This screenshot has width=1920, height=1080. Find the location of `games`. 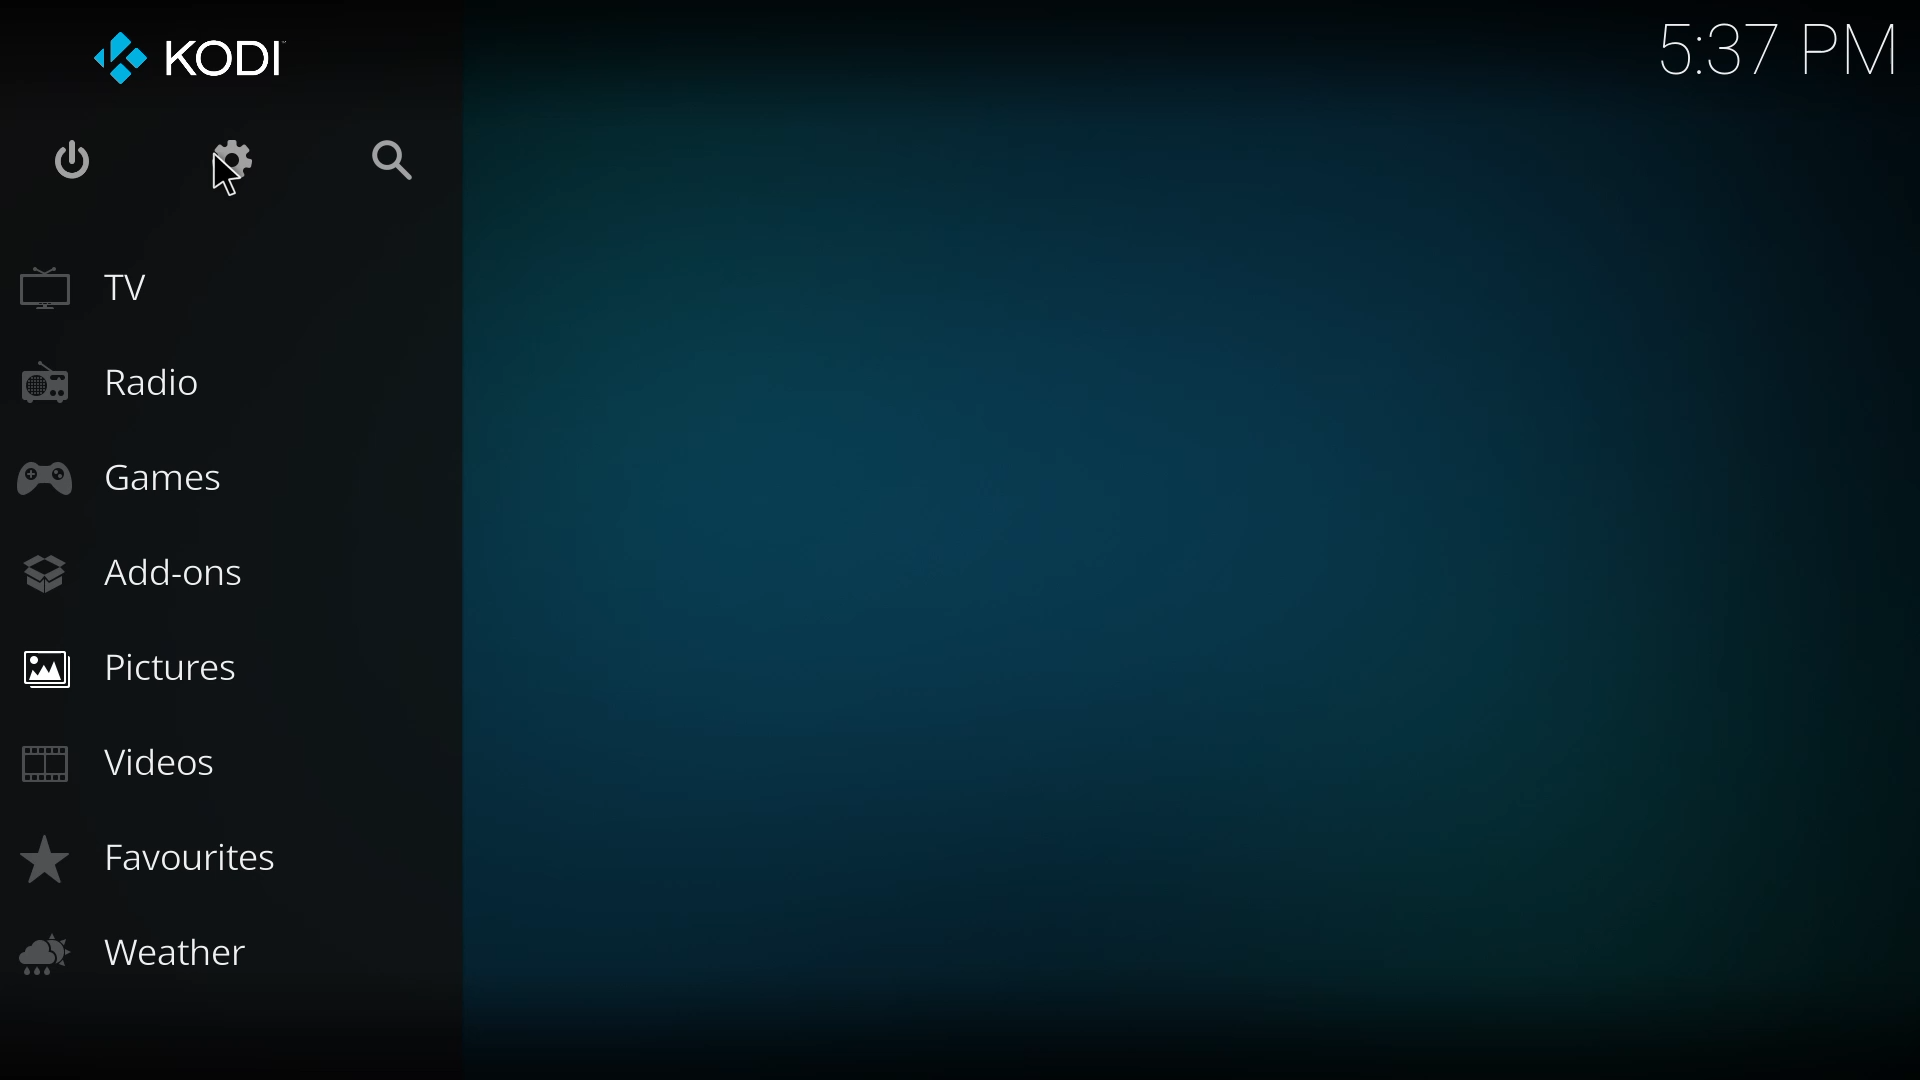

games is located at coordinates (133, 482).